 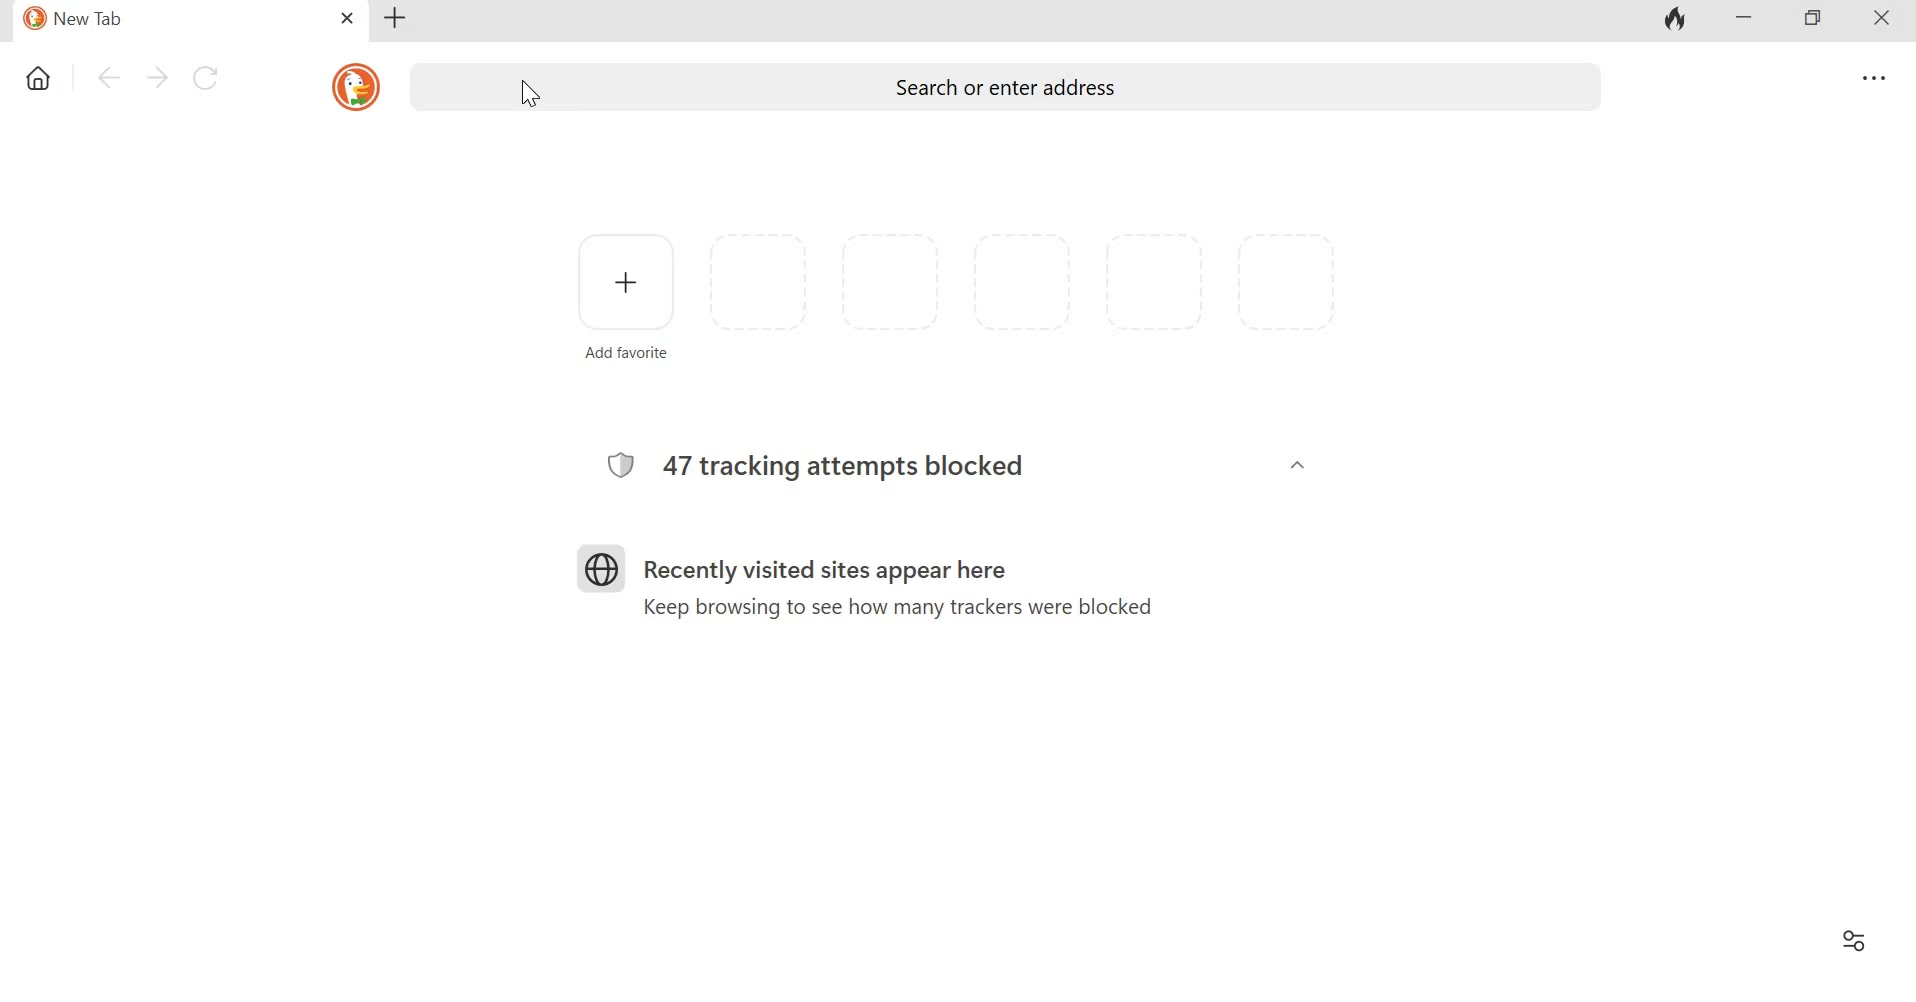 I want to click on Home, so click(x=39, y=78).